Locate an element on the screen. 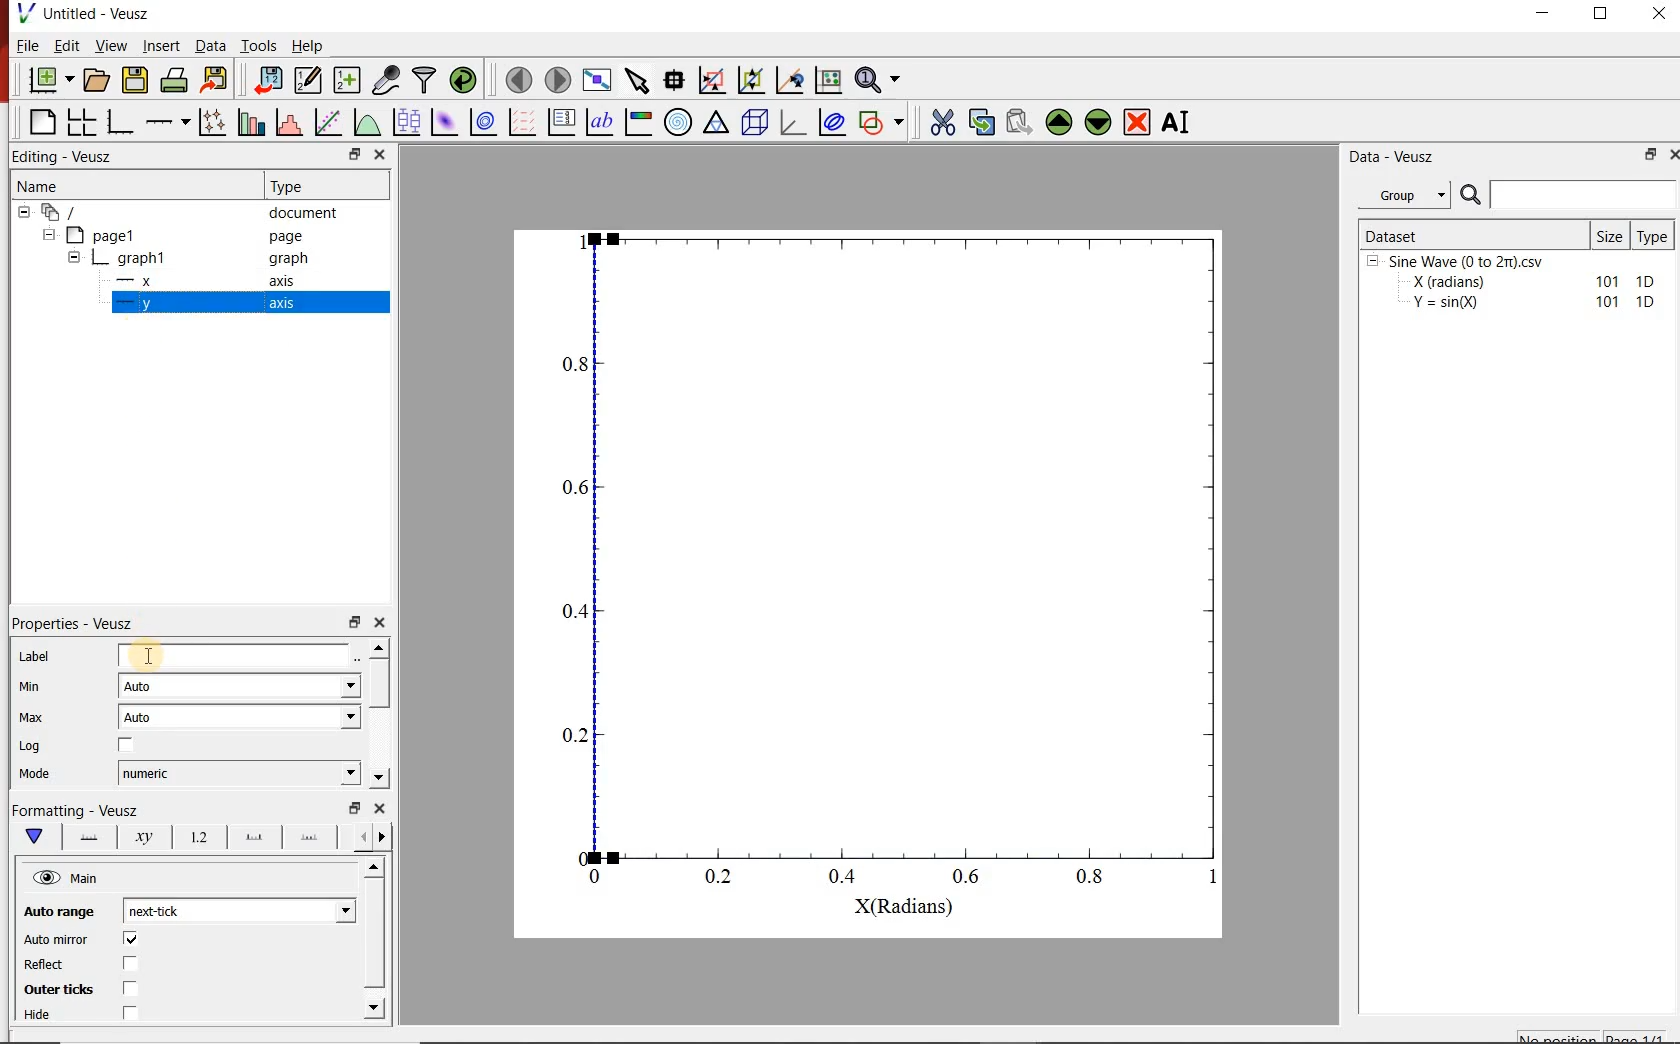  File is located at coordinates (28, 45).